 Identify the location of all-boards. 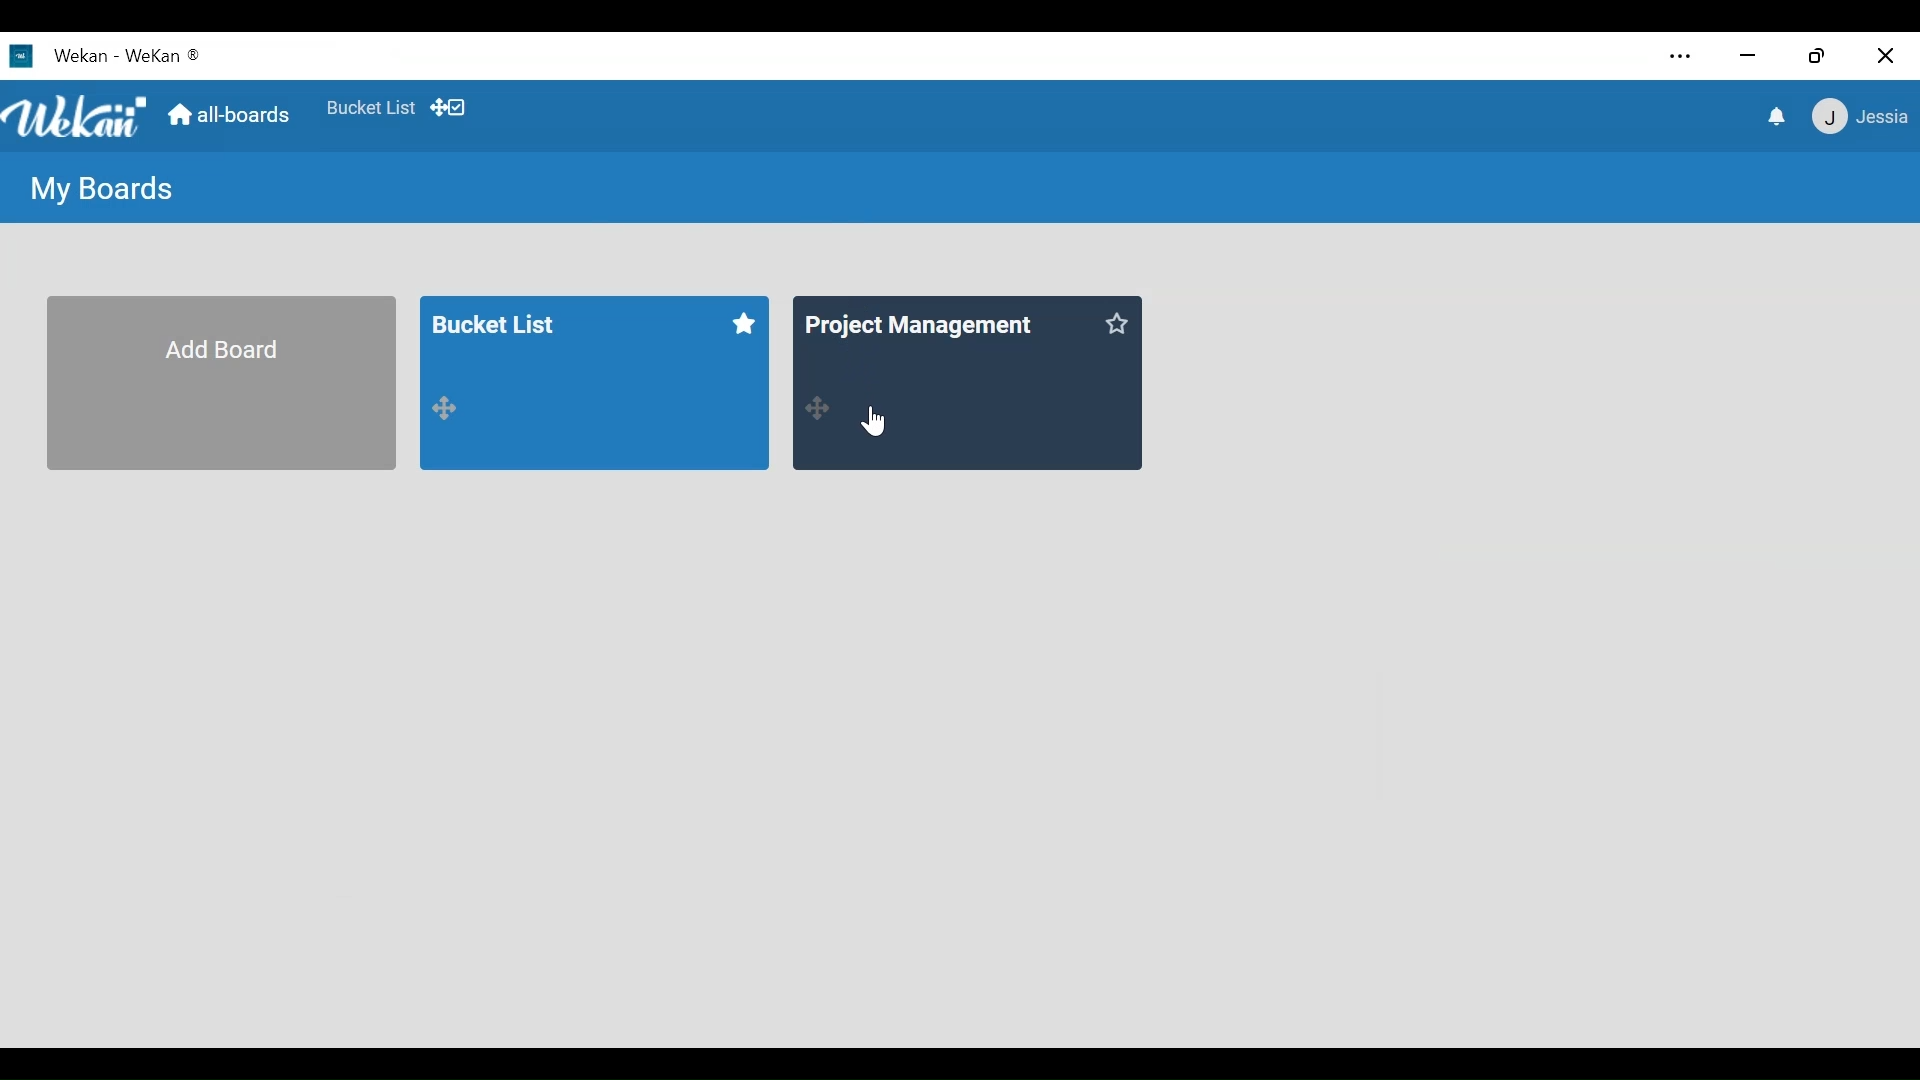
(230, 116).